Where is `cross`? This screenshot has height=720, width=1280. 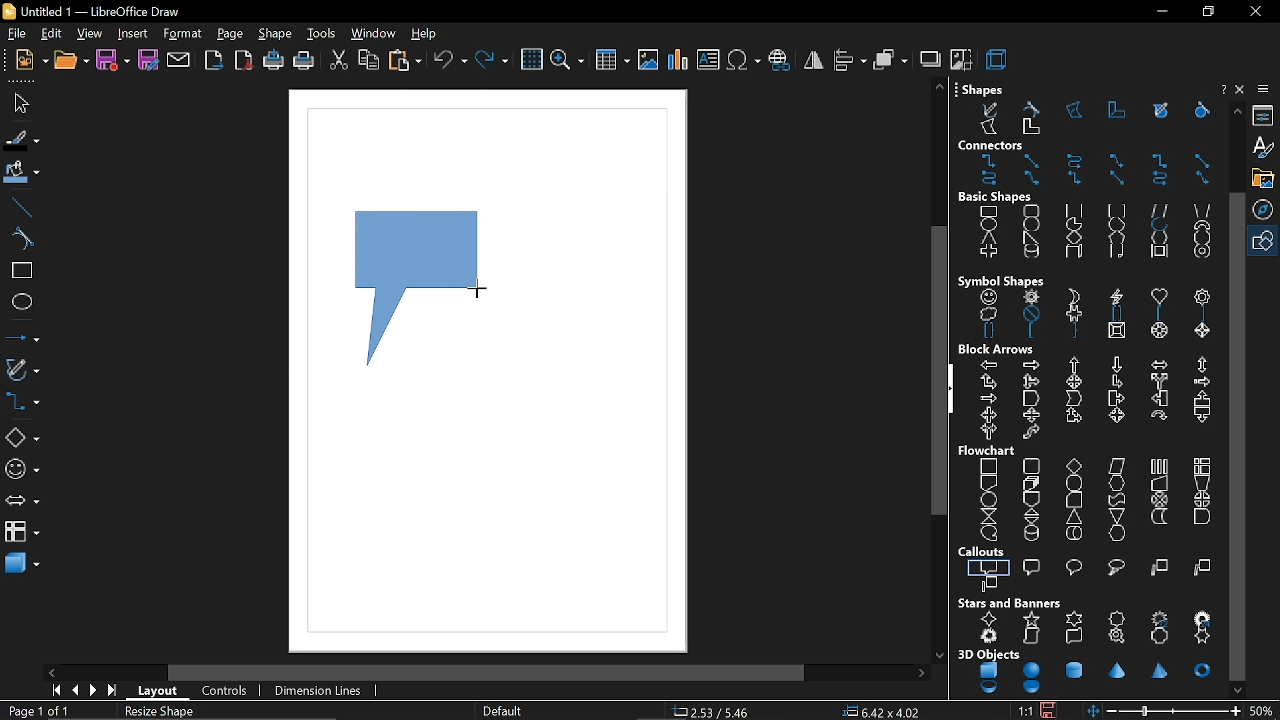 cross is located at coordinates (986, 253).